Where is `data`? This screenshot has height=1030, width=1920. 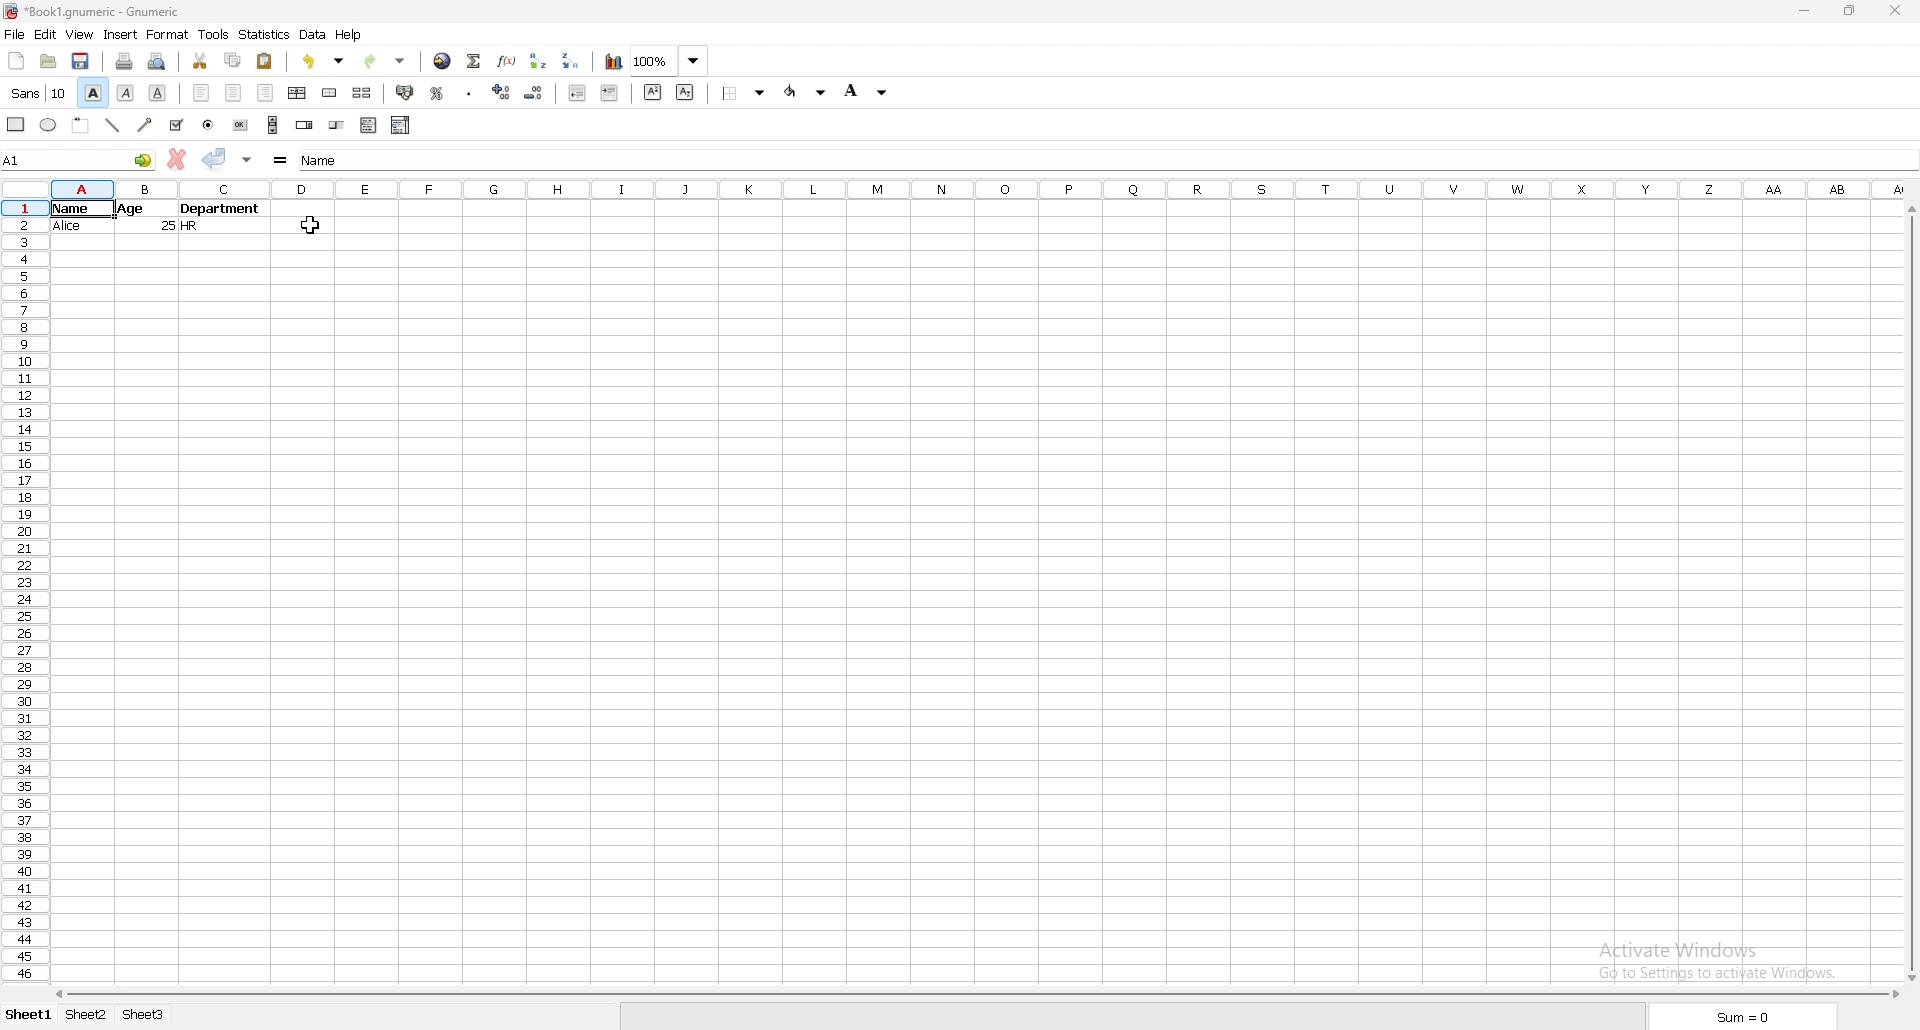 data is located at coordinates (313, 35).